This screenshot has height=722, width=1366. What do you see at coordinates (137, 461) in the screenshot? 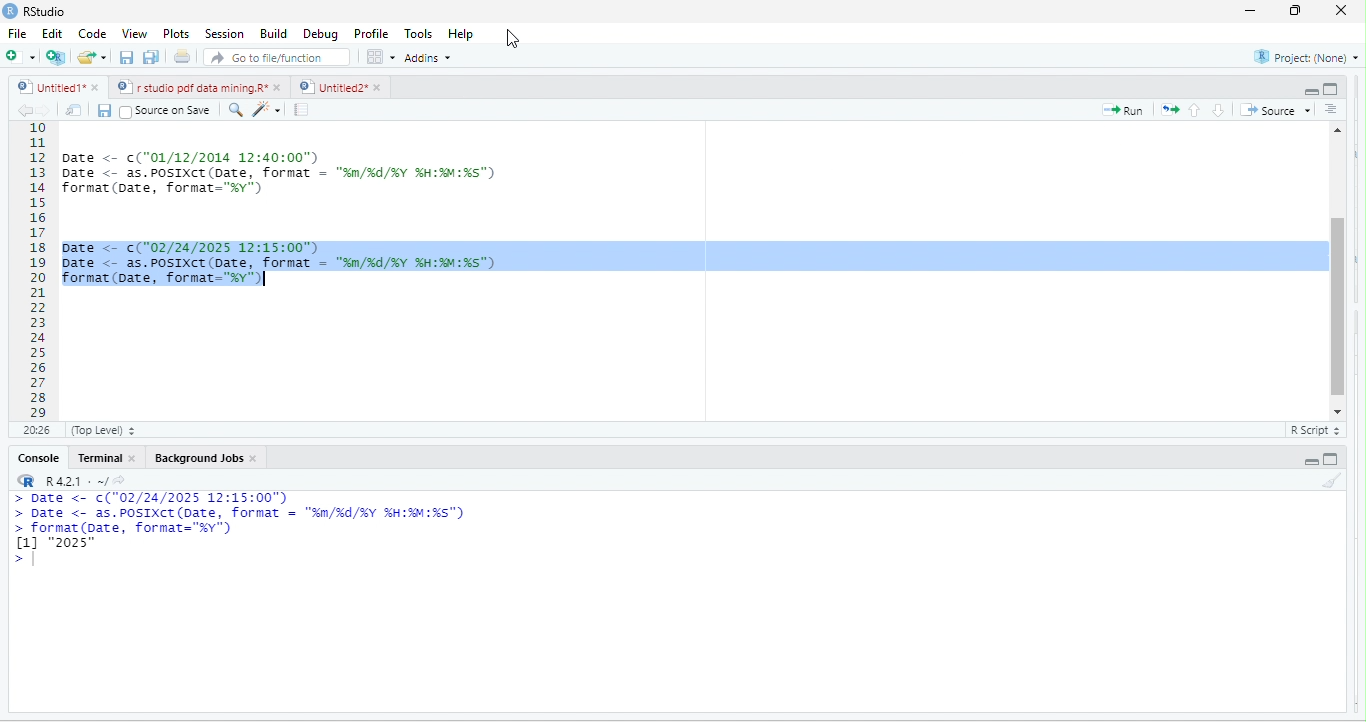
I see `close` at bounding box center [137, 461].